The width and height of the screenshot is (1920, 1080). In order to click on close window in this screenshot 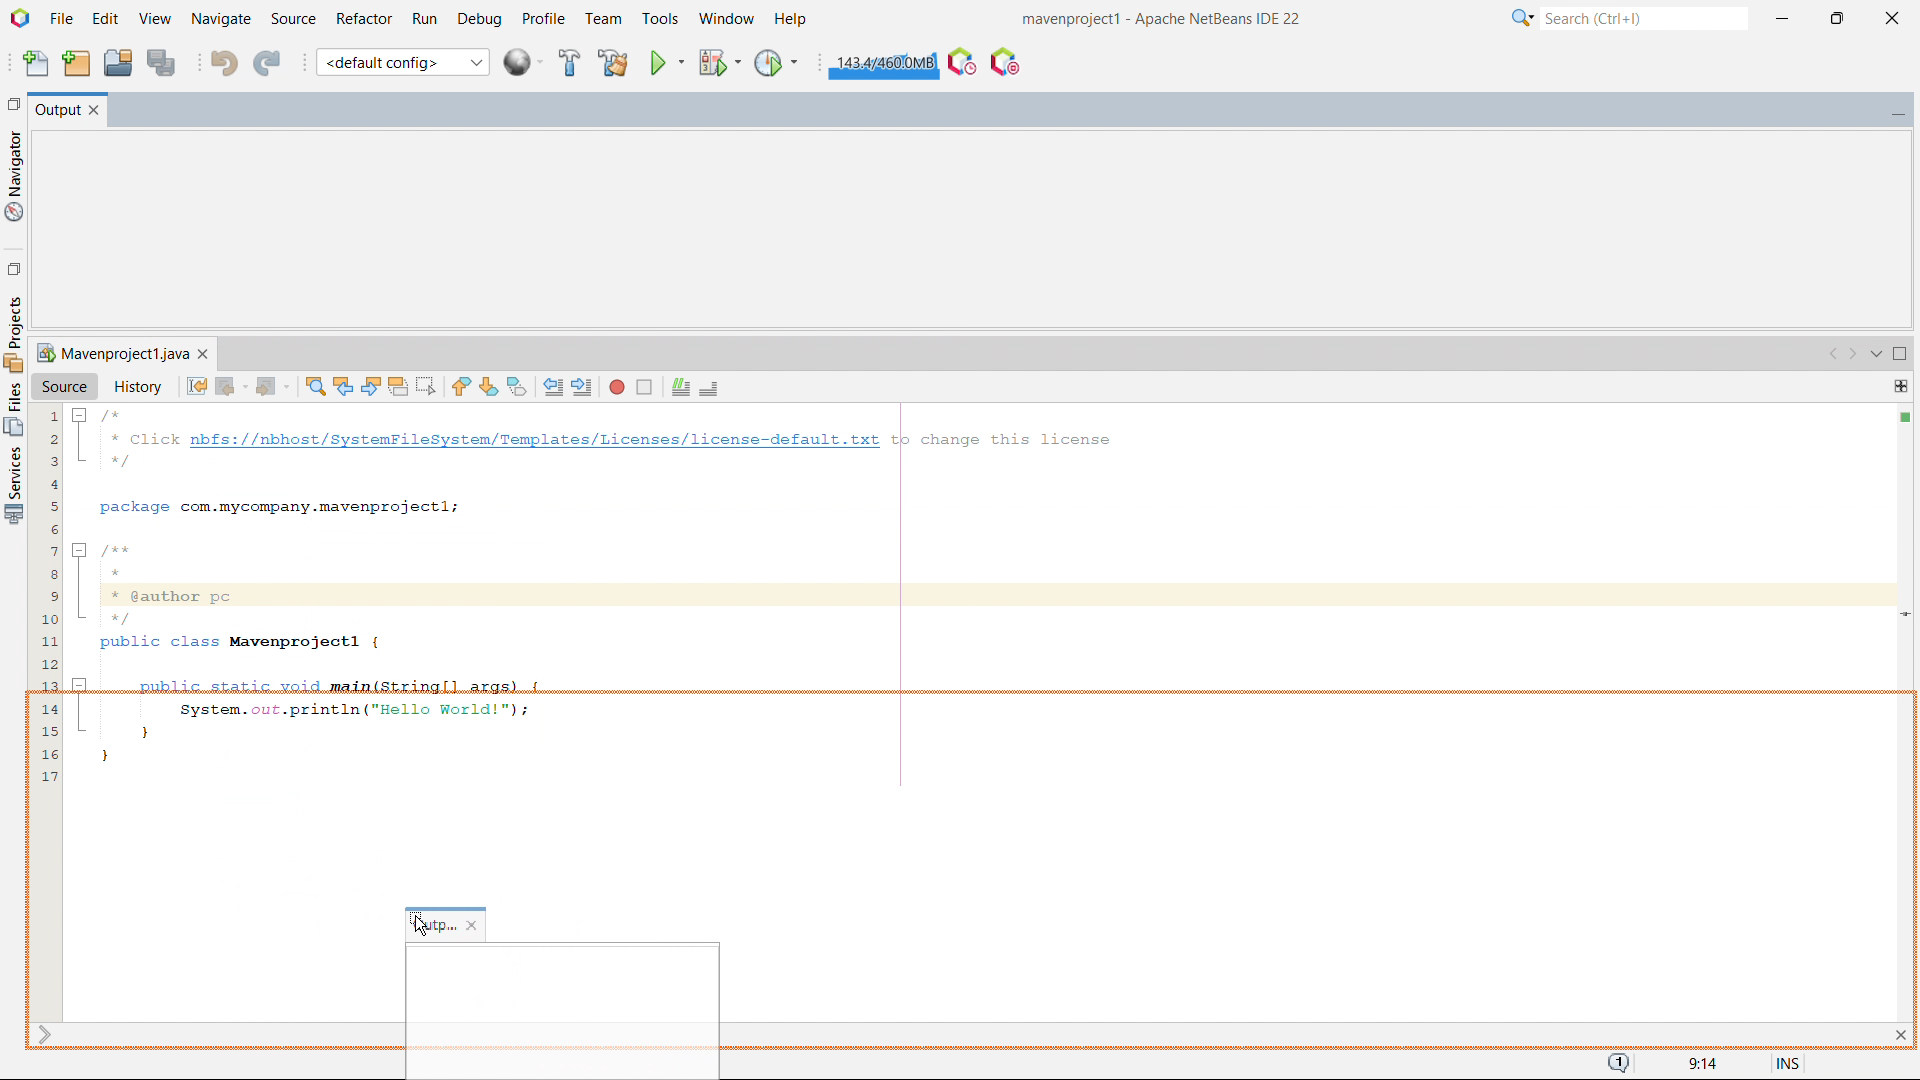, I will do `click(203, 354)`.